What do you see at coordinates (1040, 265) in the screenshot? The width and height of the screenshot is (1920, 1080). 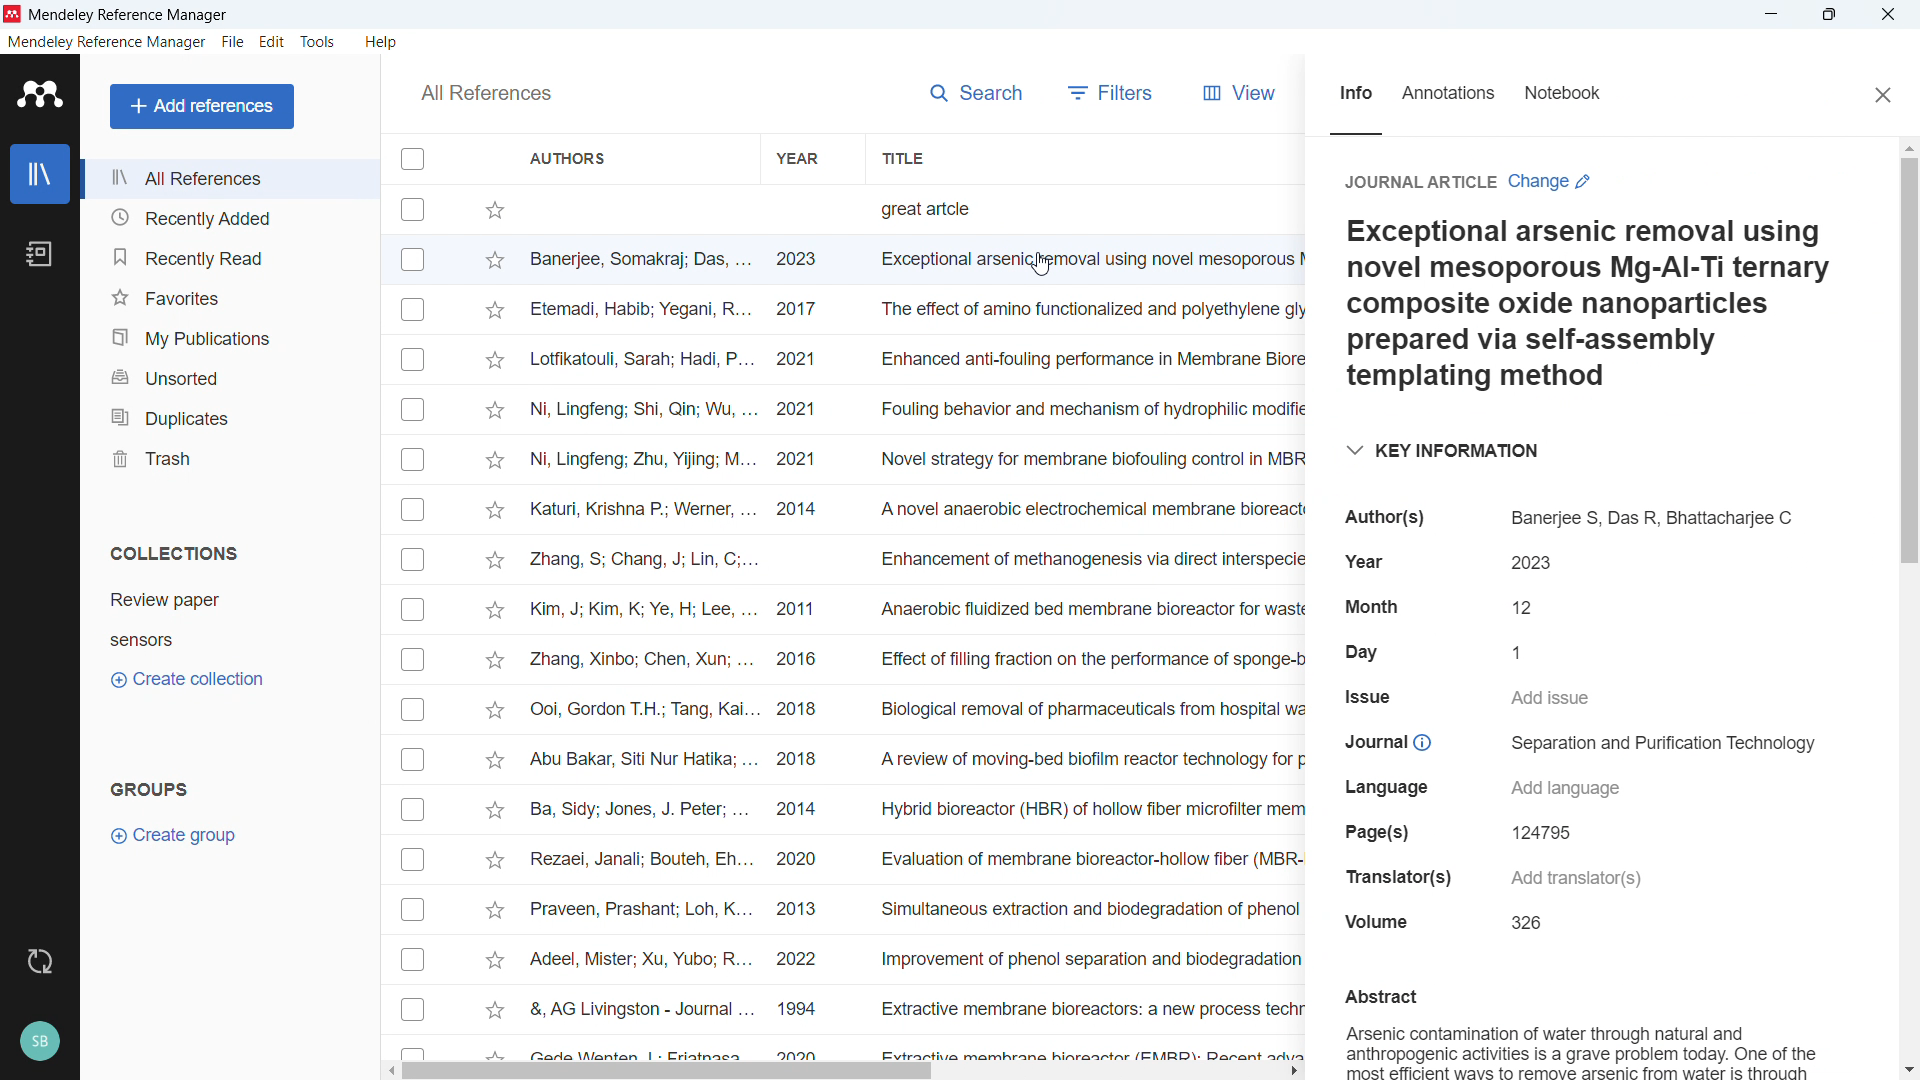 I see `Cursor` at bounding box center [1040, 265].